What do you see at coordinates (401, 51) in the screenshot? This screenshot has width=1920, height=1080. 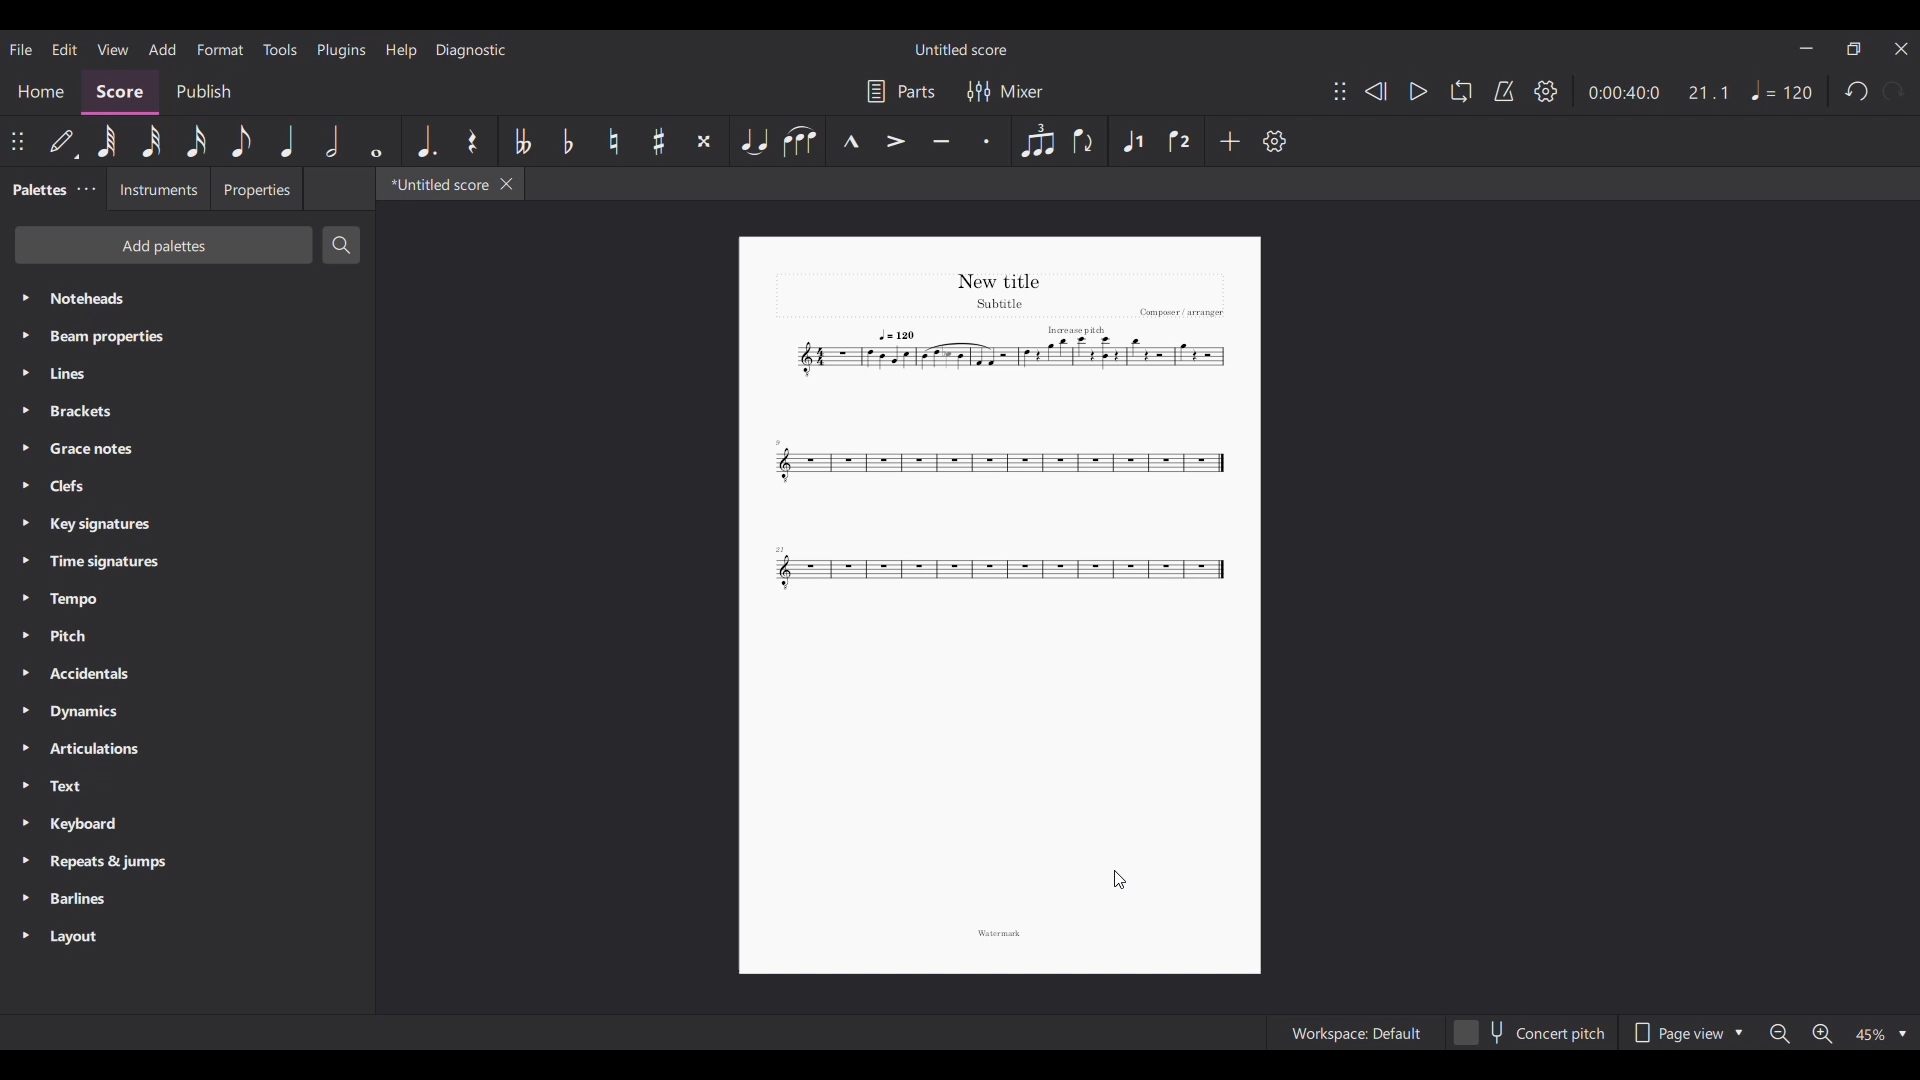 I see `Help menu` at bounding box center [401, 51].